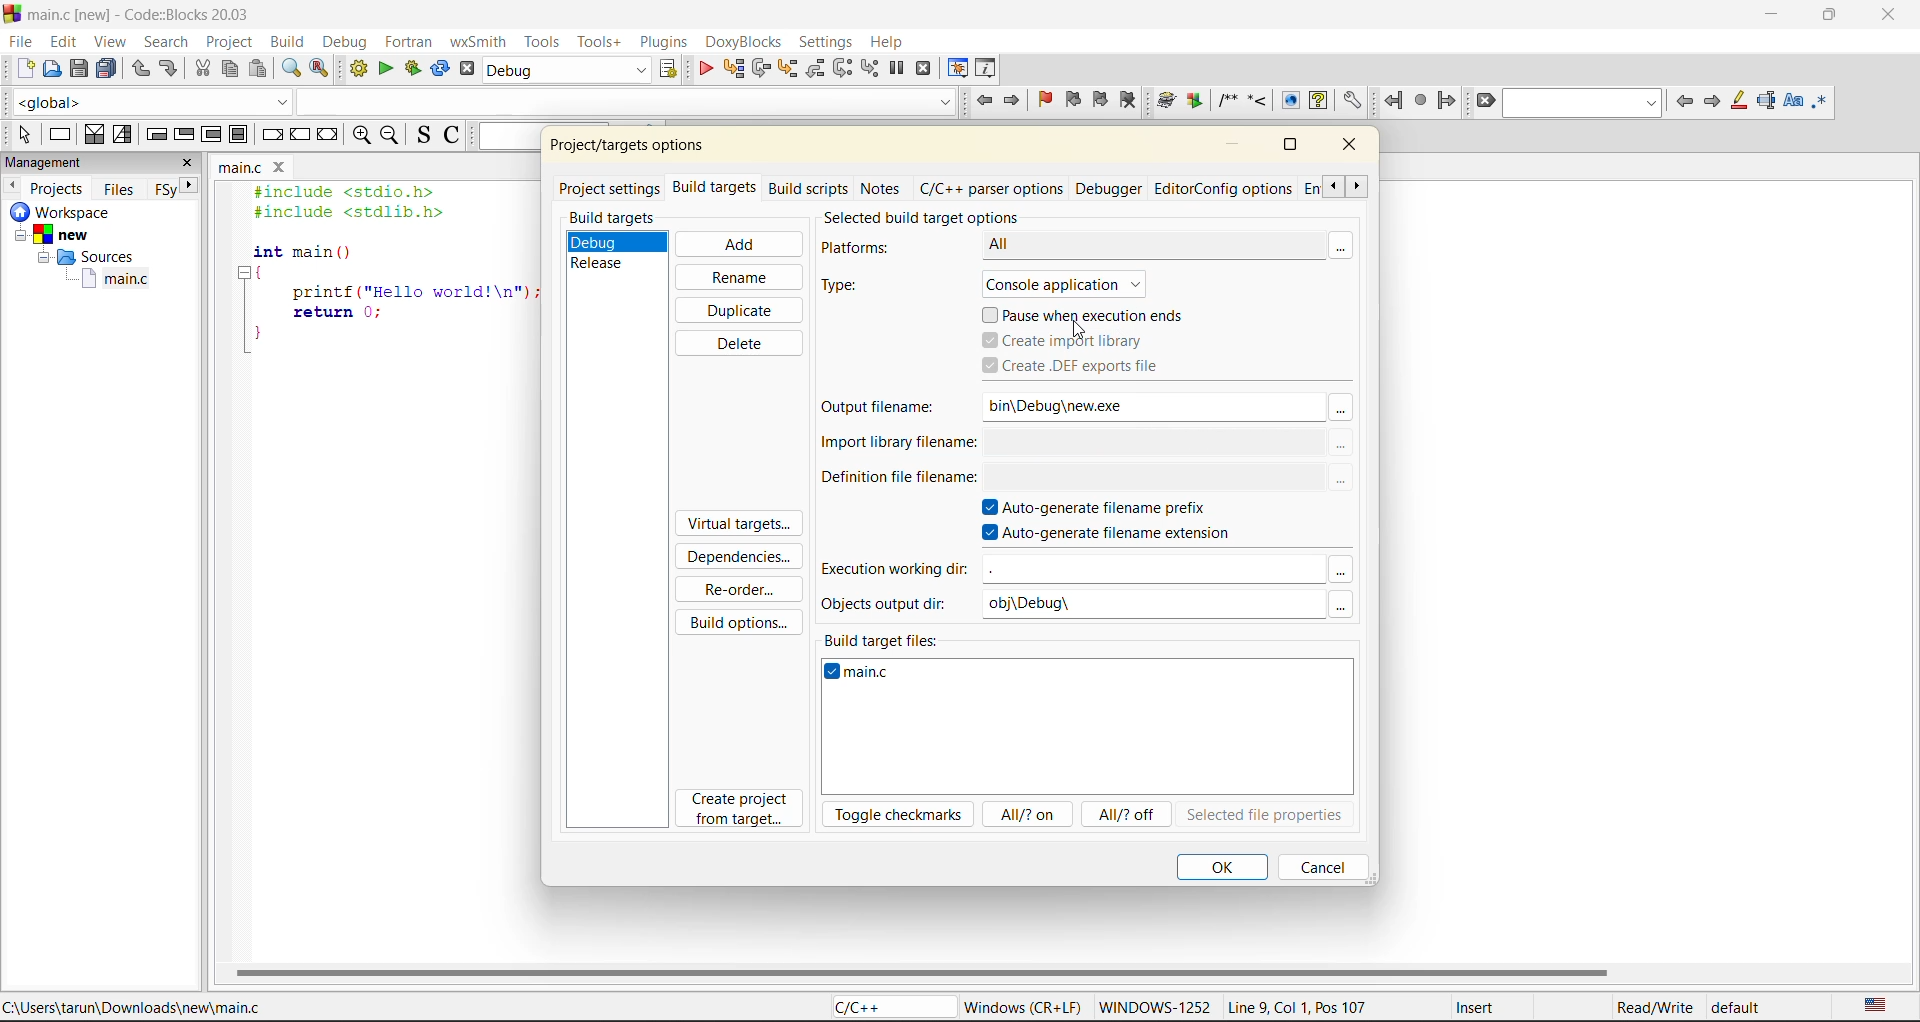  I want to click on WINDOWS-1252, so click(1153, 1009).